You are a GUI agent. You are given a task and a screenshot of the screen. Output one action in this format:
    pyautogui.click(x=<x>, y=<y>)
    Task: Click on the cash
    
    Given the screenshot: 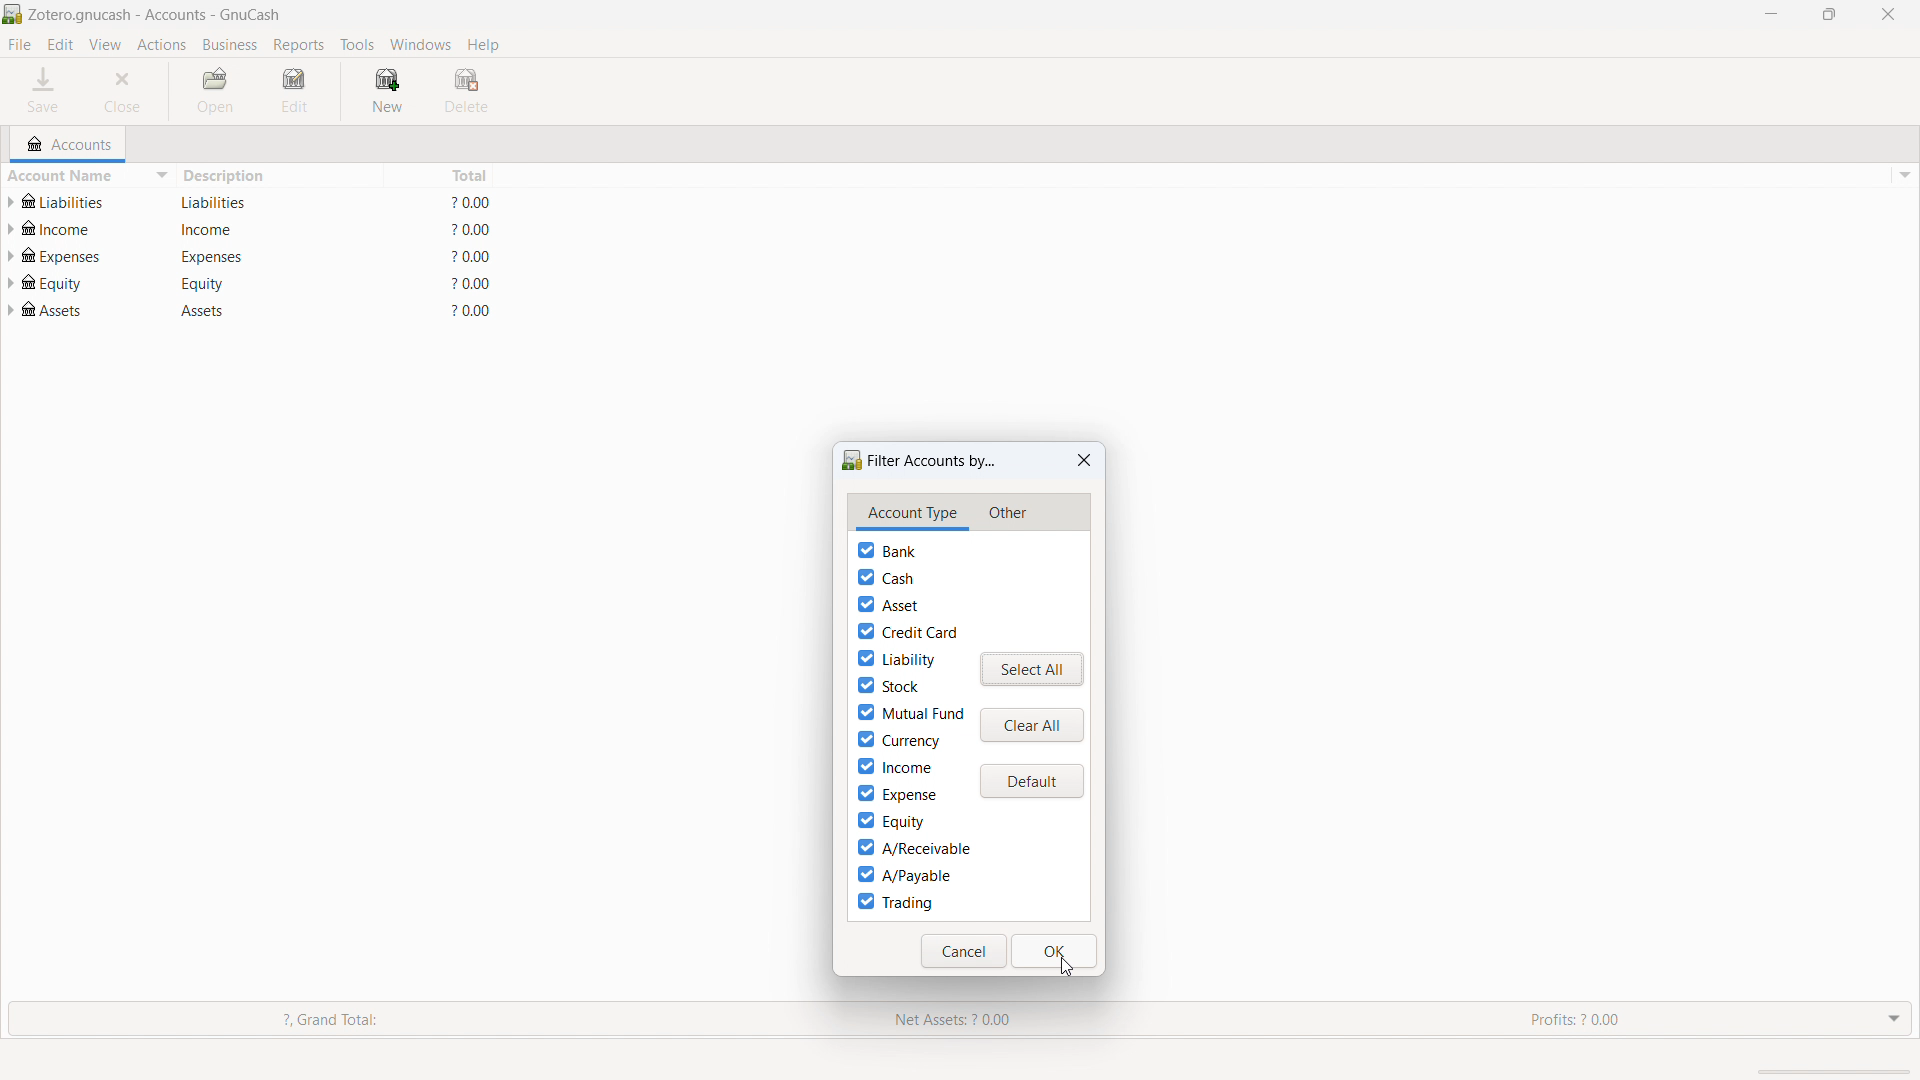 What is the action you would take?
    pyautogui.click(x=885, y=577)
    